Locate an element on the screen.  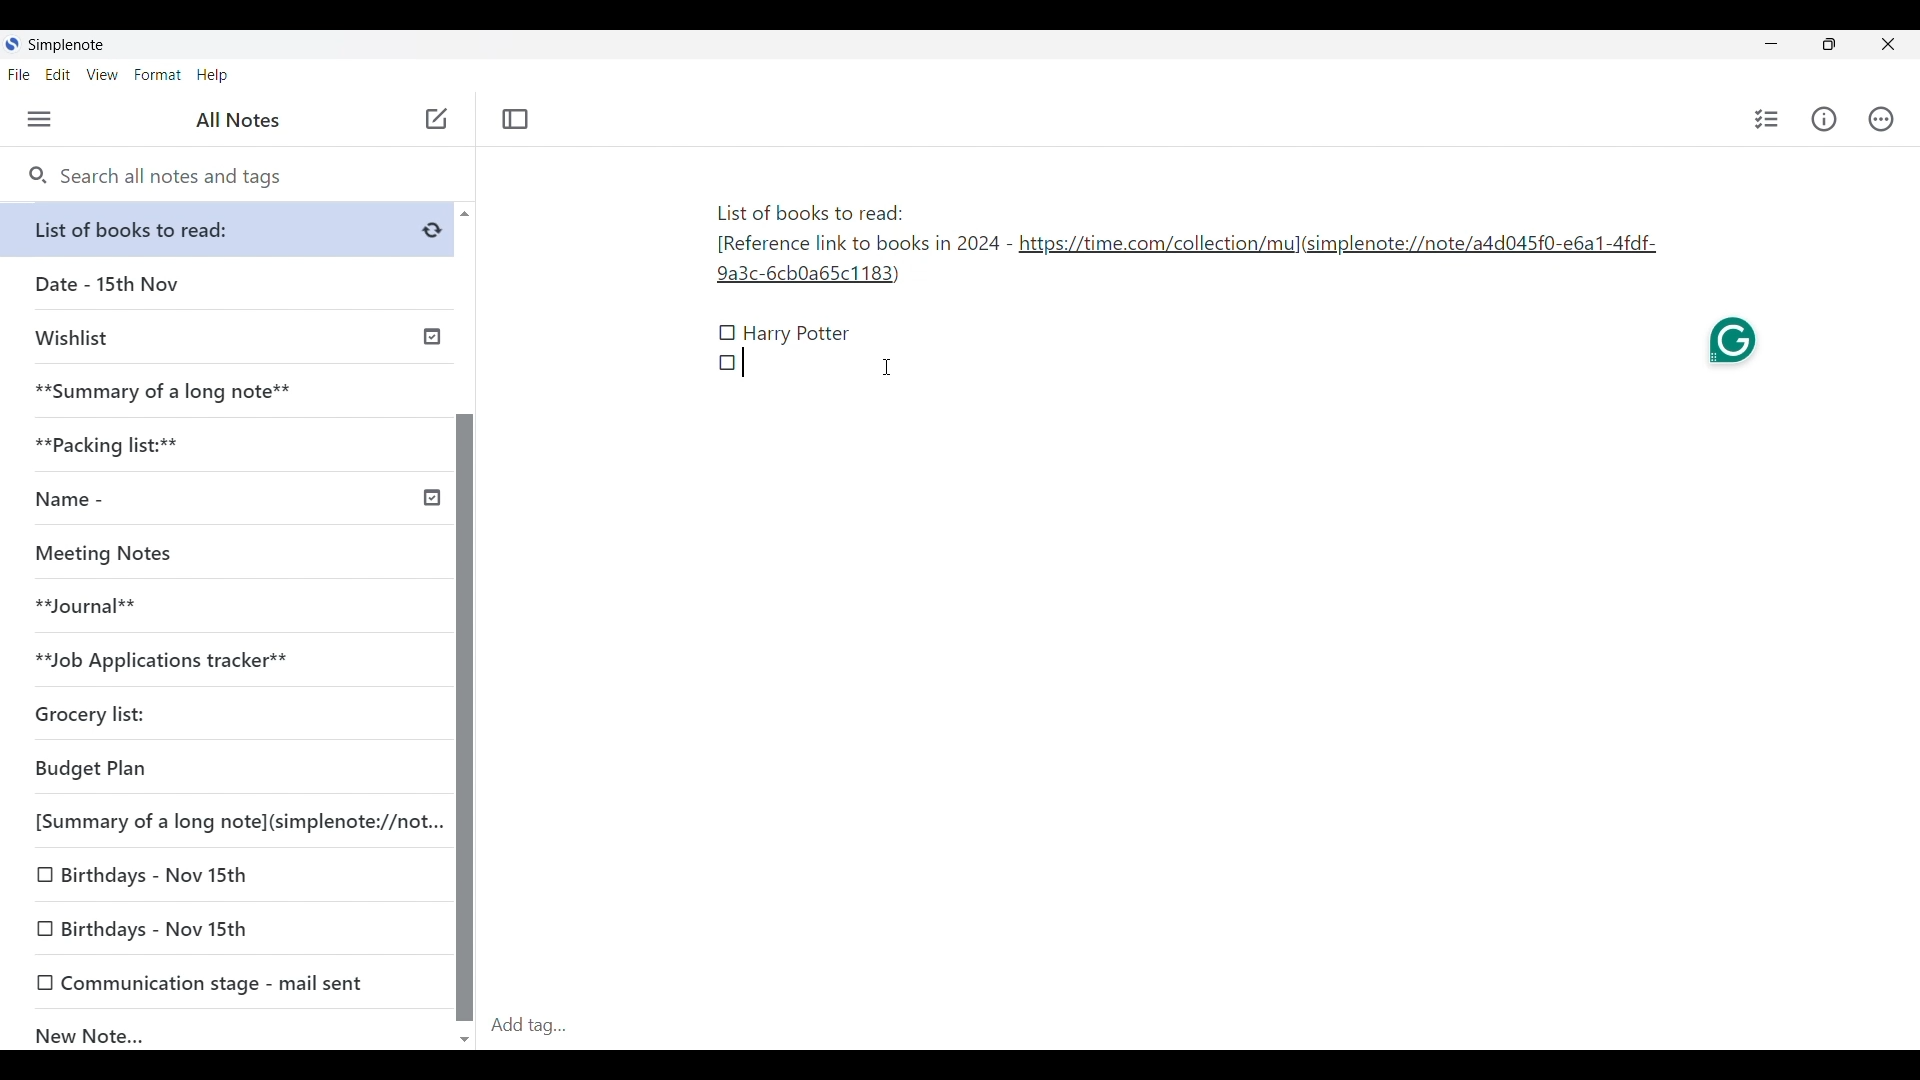
Harry Potter is located at coordinates (798, 335).